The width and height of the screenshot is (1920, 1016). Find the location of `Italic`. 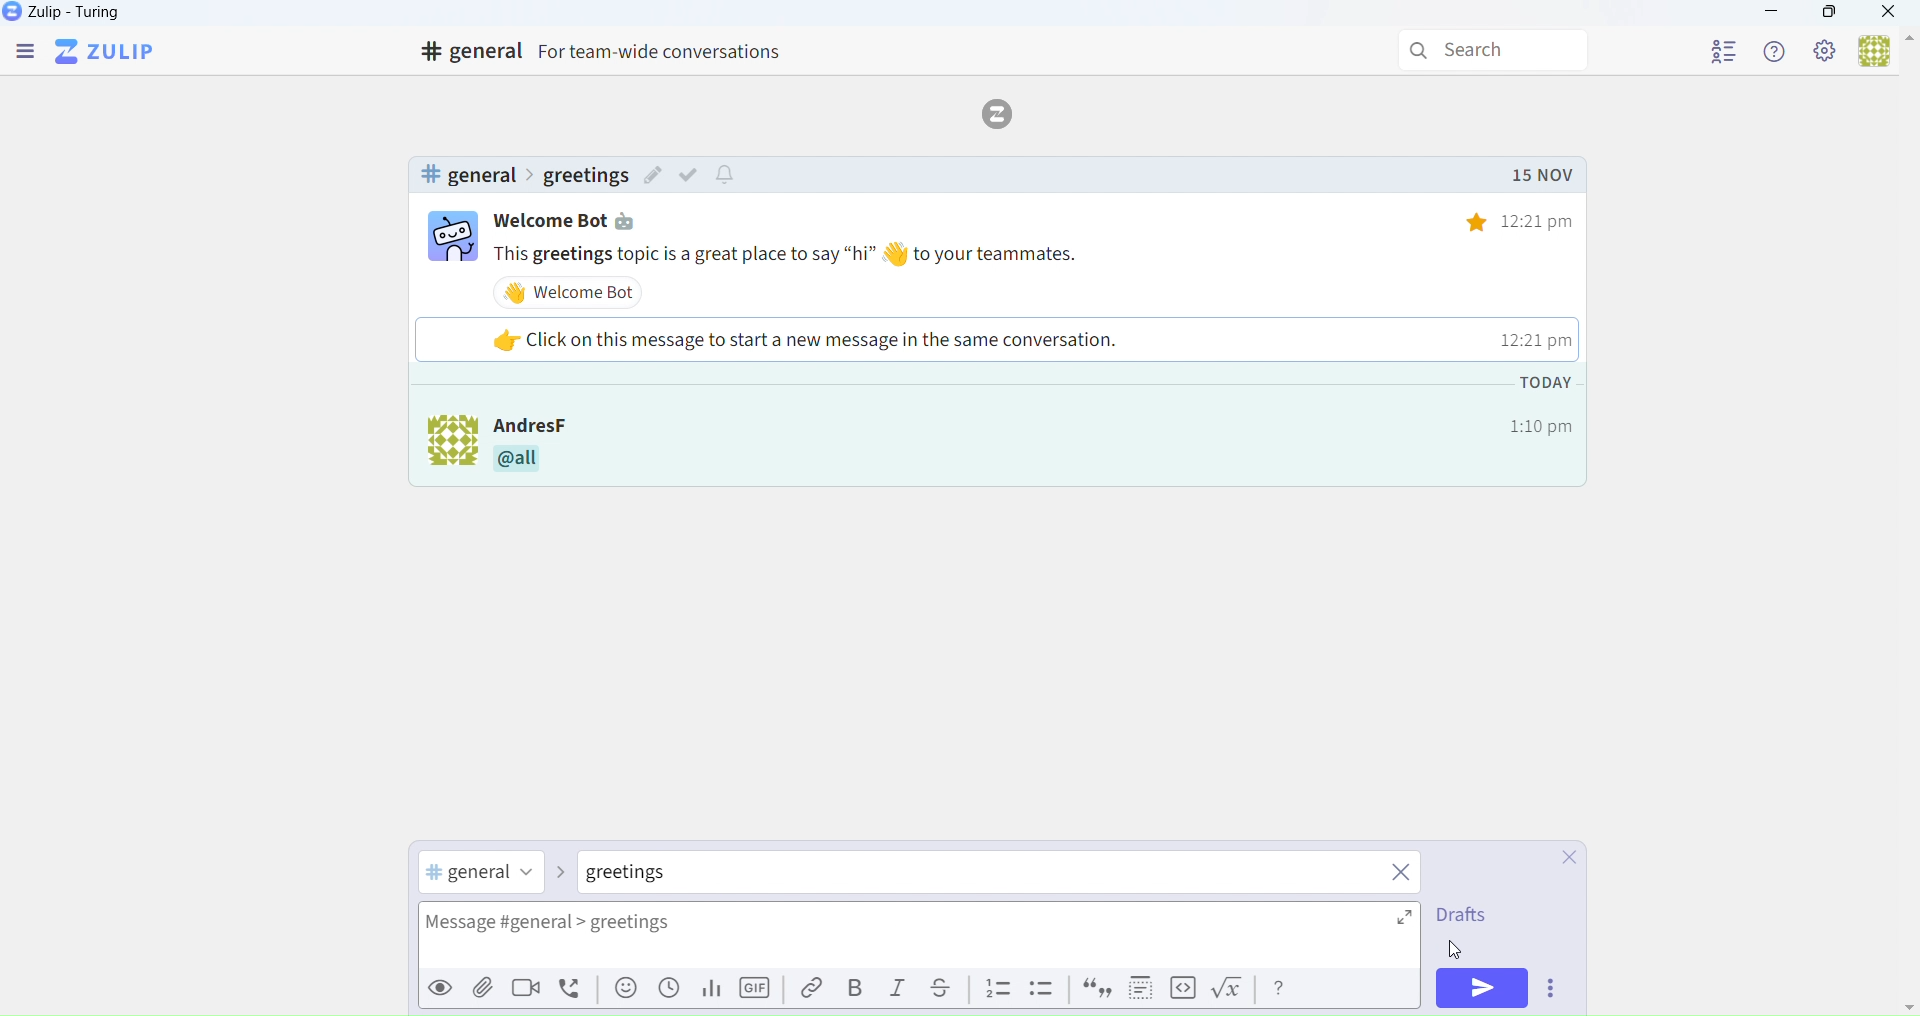

Italic is located at coordinates (899, 992).